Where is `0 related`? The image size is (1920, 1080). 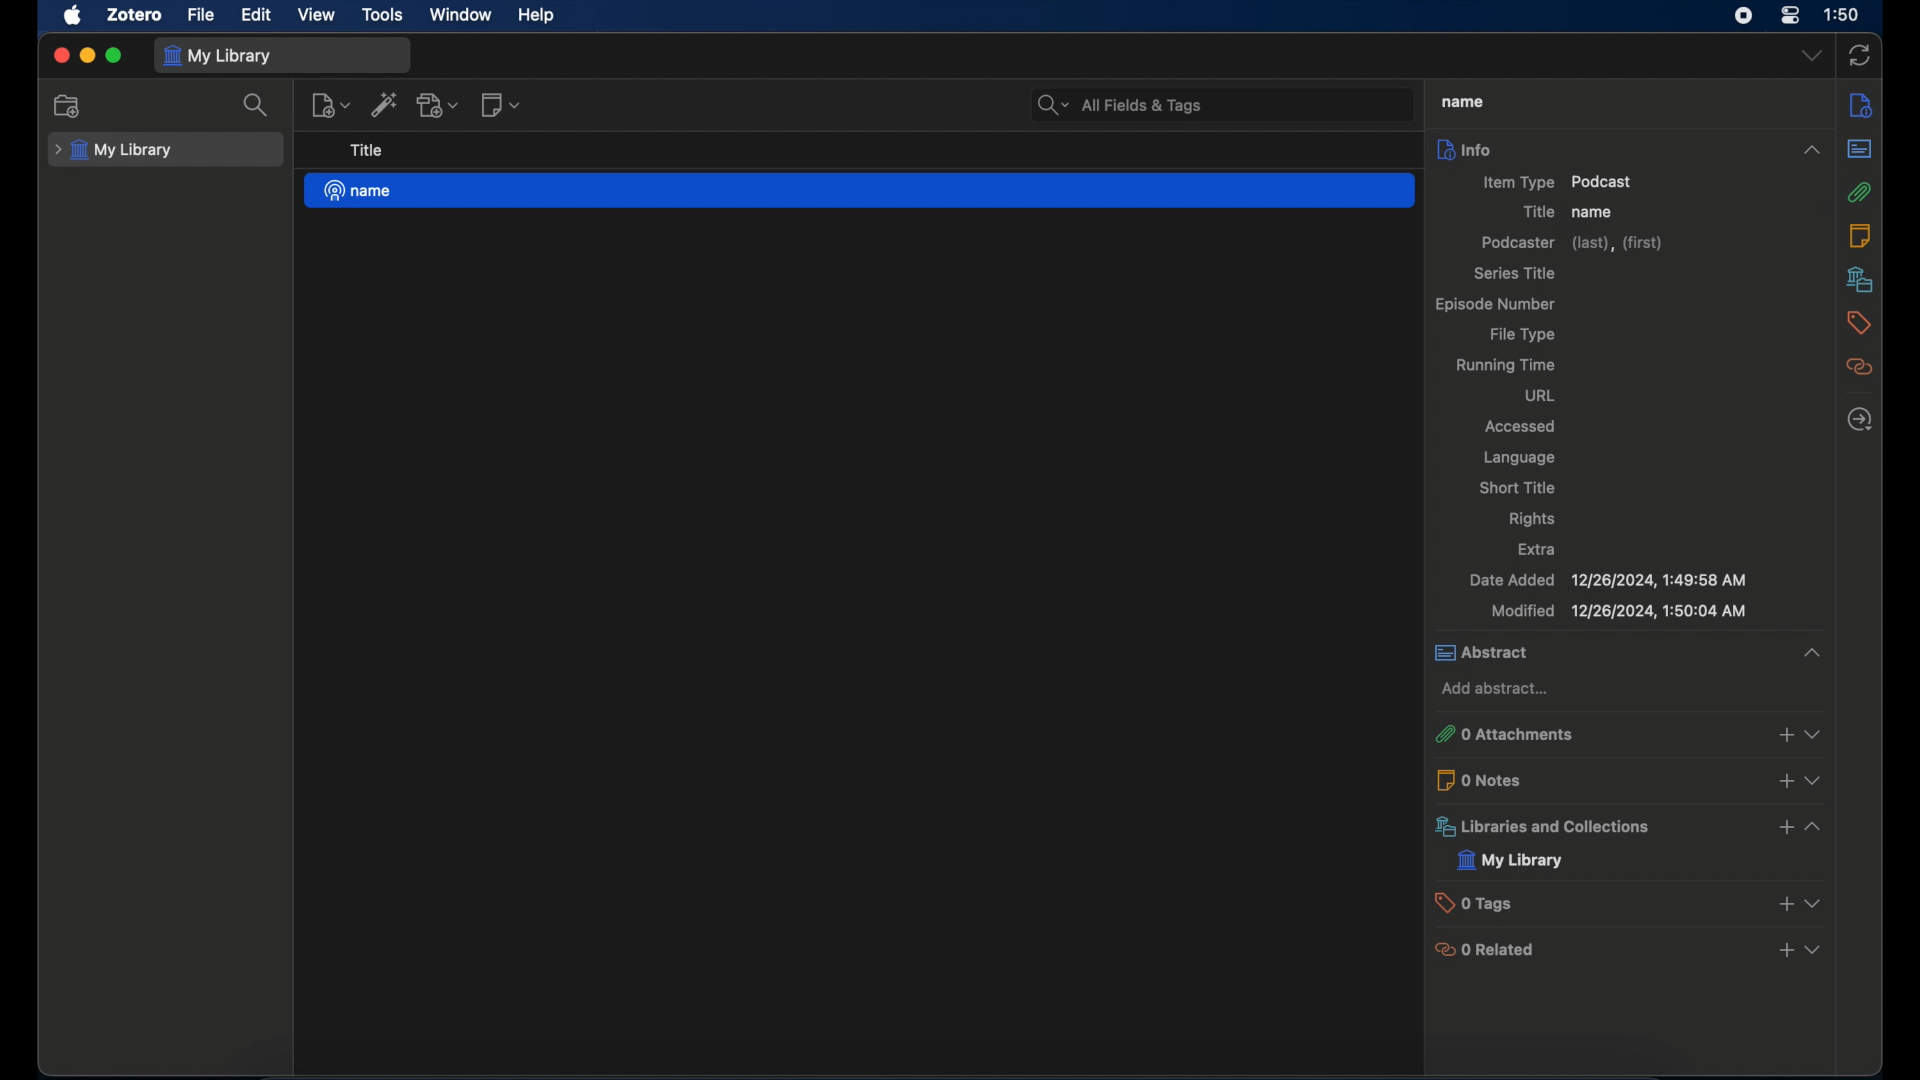
0 related is located at coordinates (1631, 951).